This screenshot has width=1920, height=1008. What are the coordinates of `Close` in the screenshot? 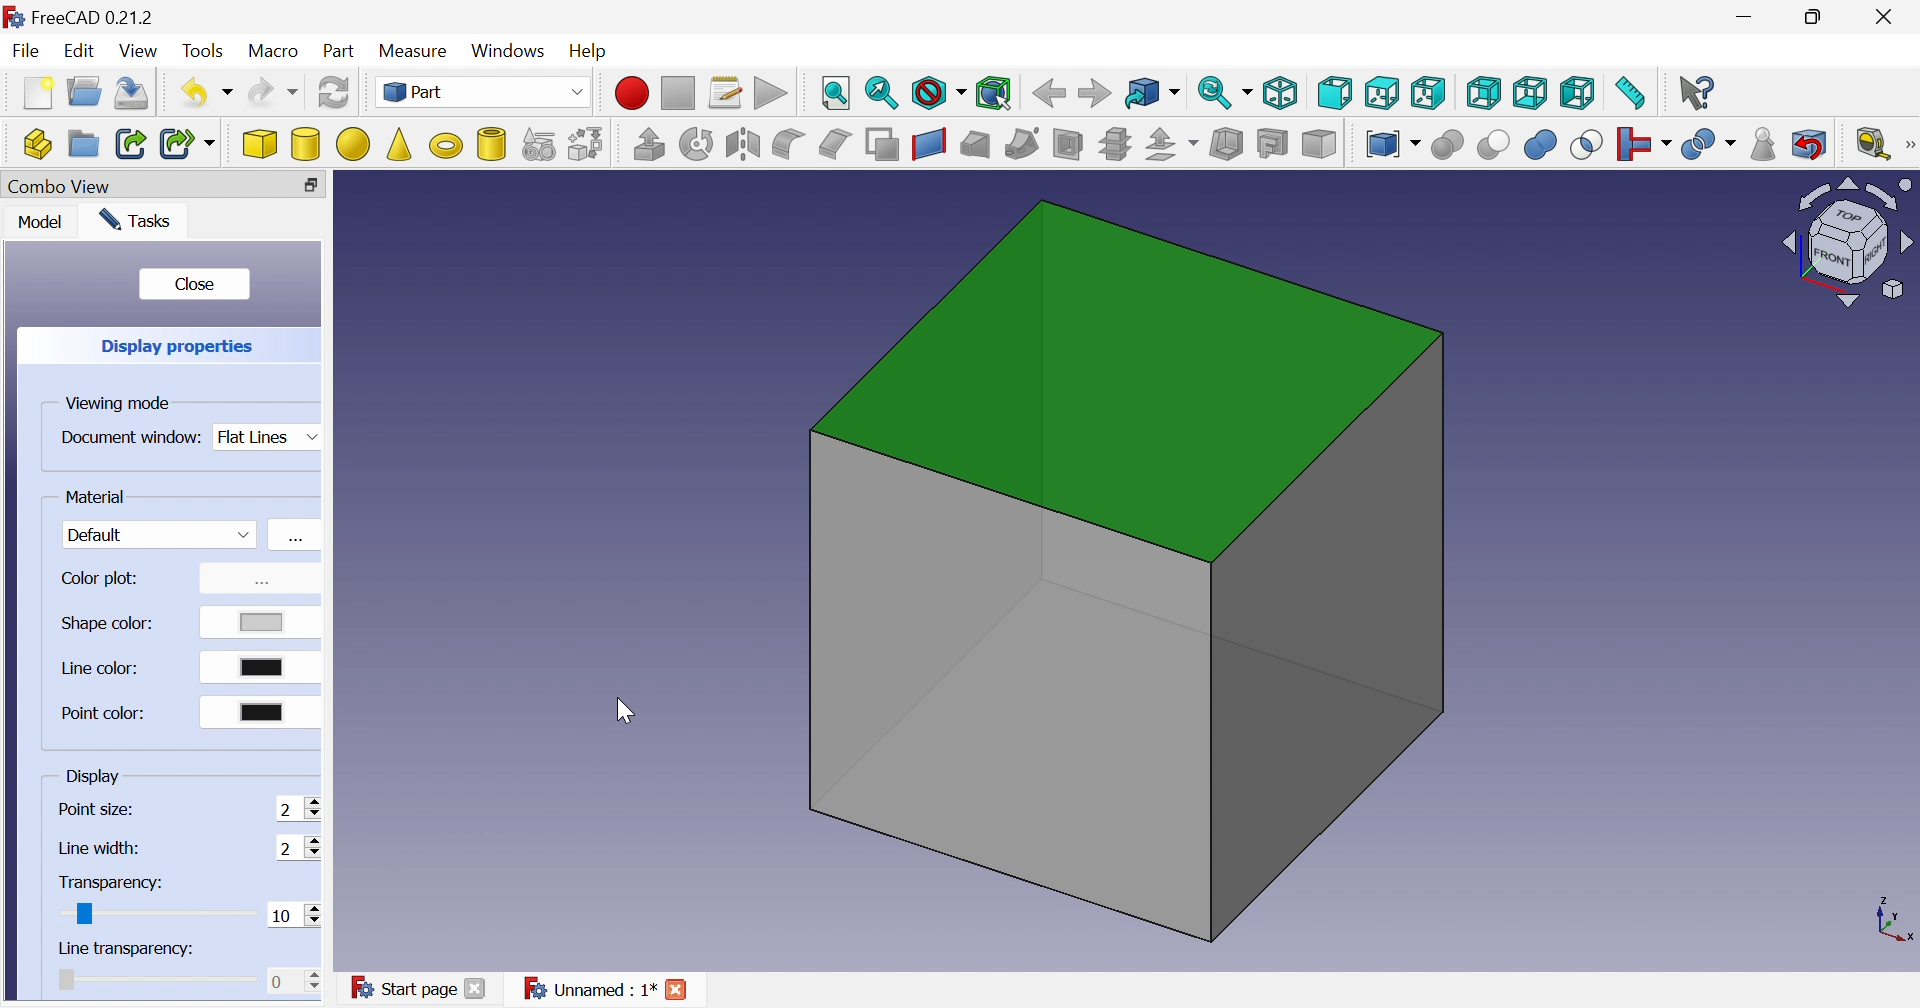 It's located at (677, 990).